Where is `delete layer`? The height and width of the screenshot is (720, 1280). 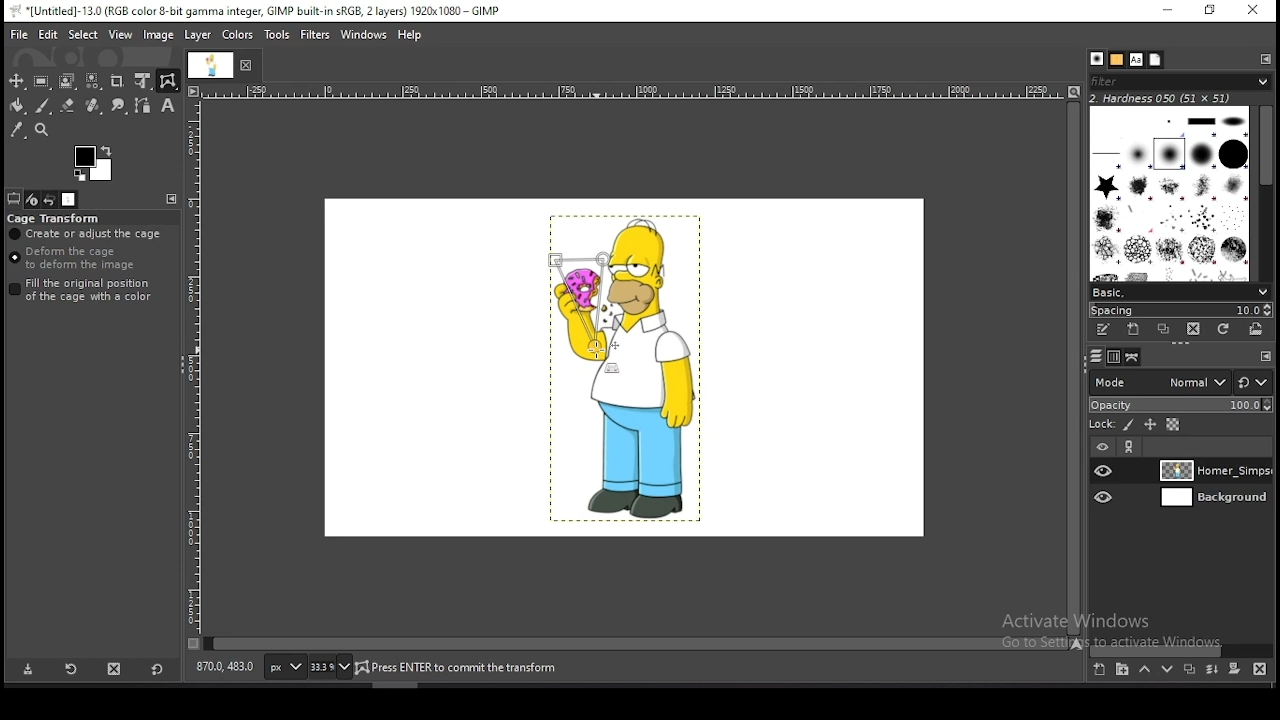
delete layer is located at coordinates (1257, 669).